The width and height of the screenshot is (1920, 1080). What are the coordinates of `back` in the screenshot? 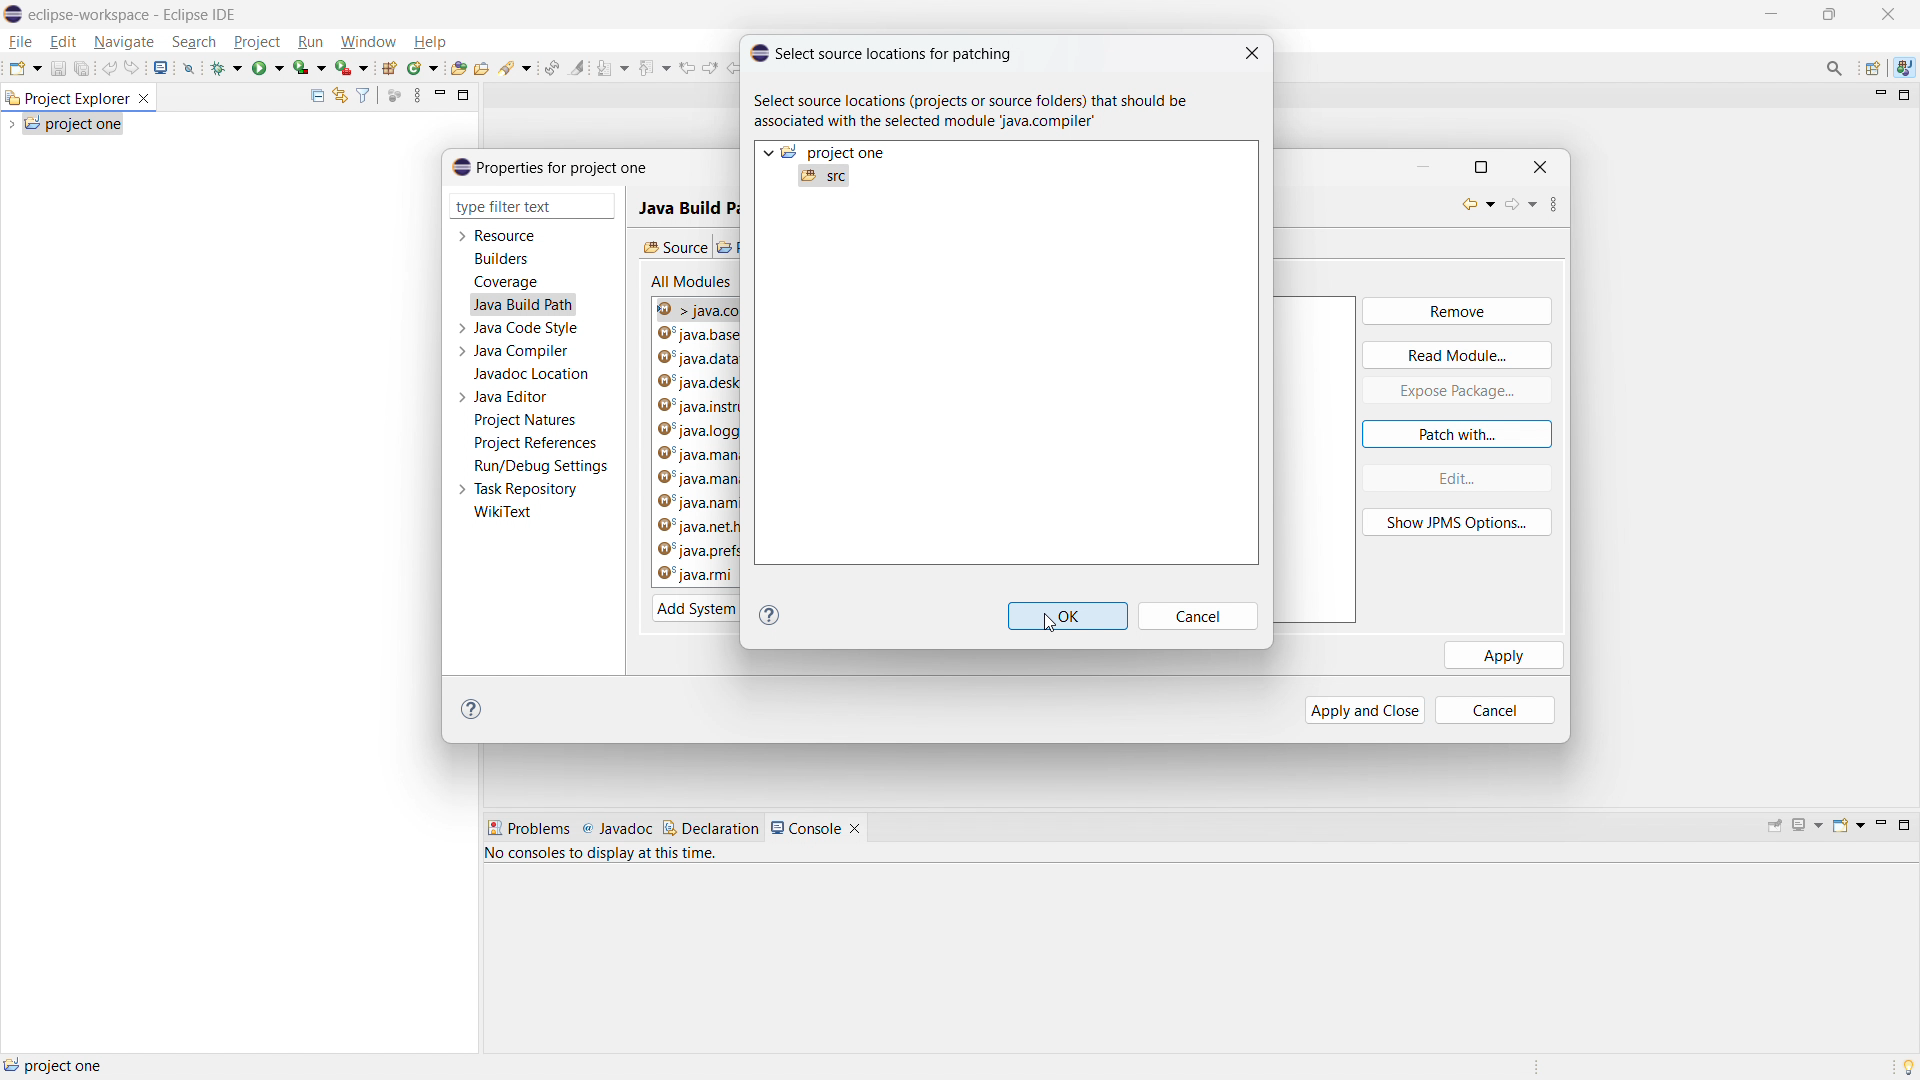 It's located at (1472, 204).